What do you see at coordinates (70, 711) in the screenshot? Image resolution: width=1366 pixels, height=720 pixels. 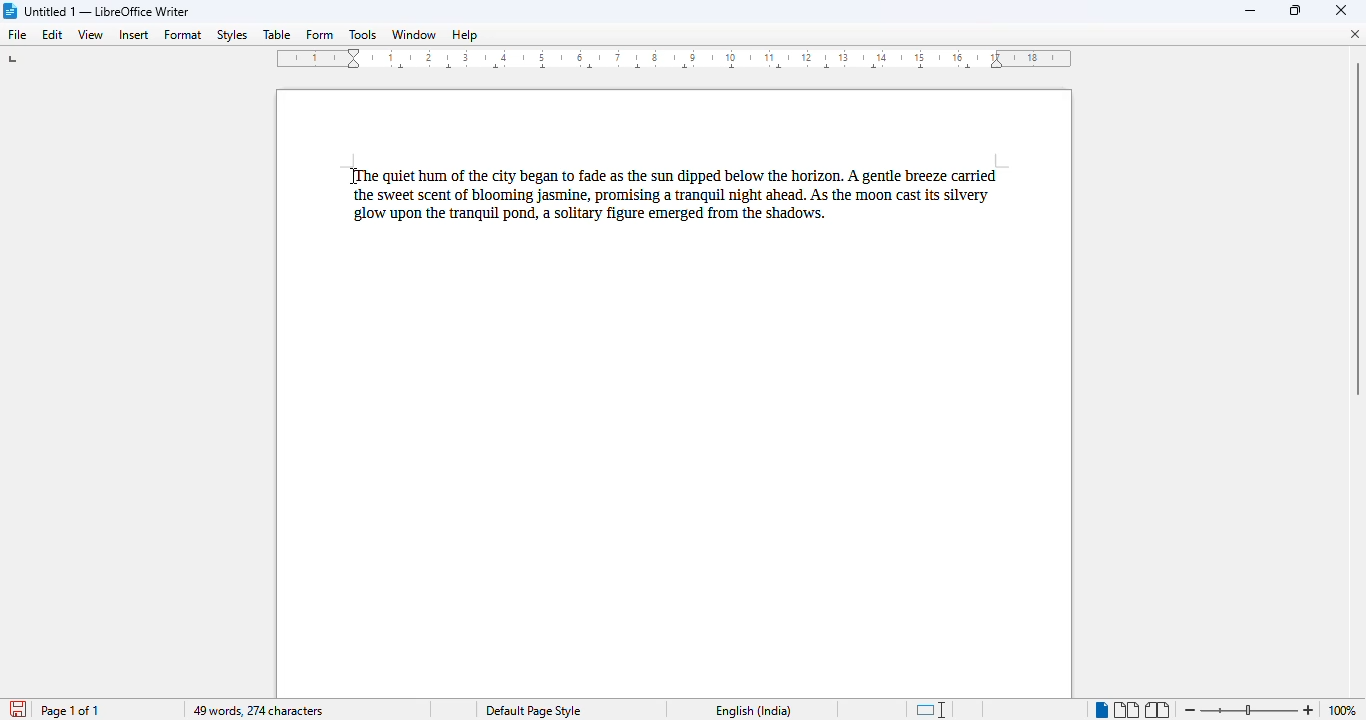 I see `page 1 of 1` at bounding box center [70, 711].